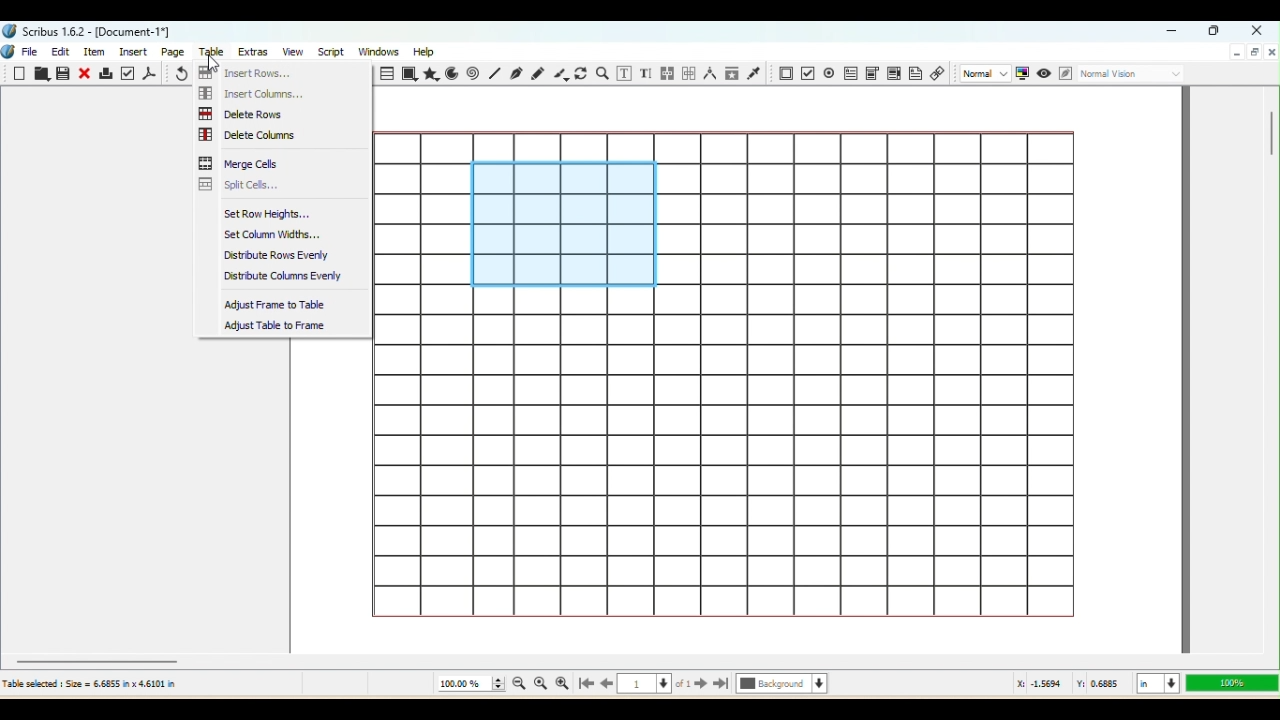  Describe the element at coordinates (432, 75) in the screenshot. I see `Polygon` at that location.